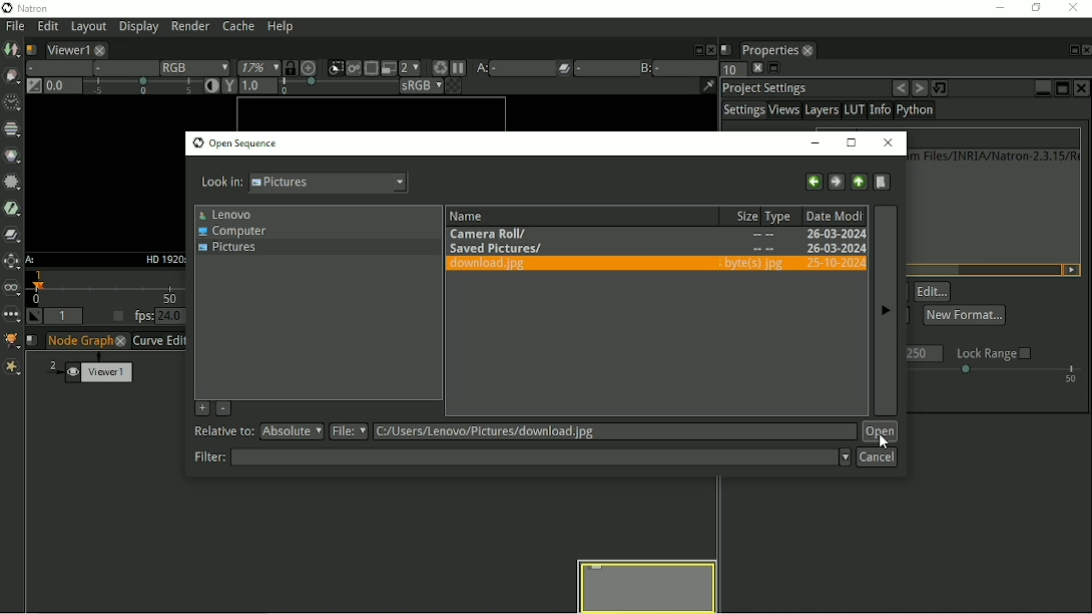 The height and width of the screenshot is (614, 1092). I want to click on File, so click(594, 432).